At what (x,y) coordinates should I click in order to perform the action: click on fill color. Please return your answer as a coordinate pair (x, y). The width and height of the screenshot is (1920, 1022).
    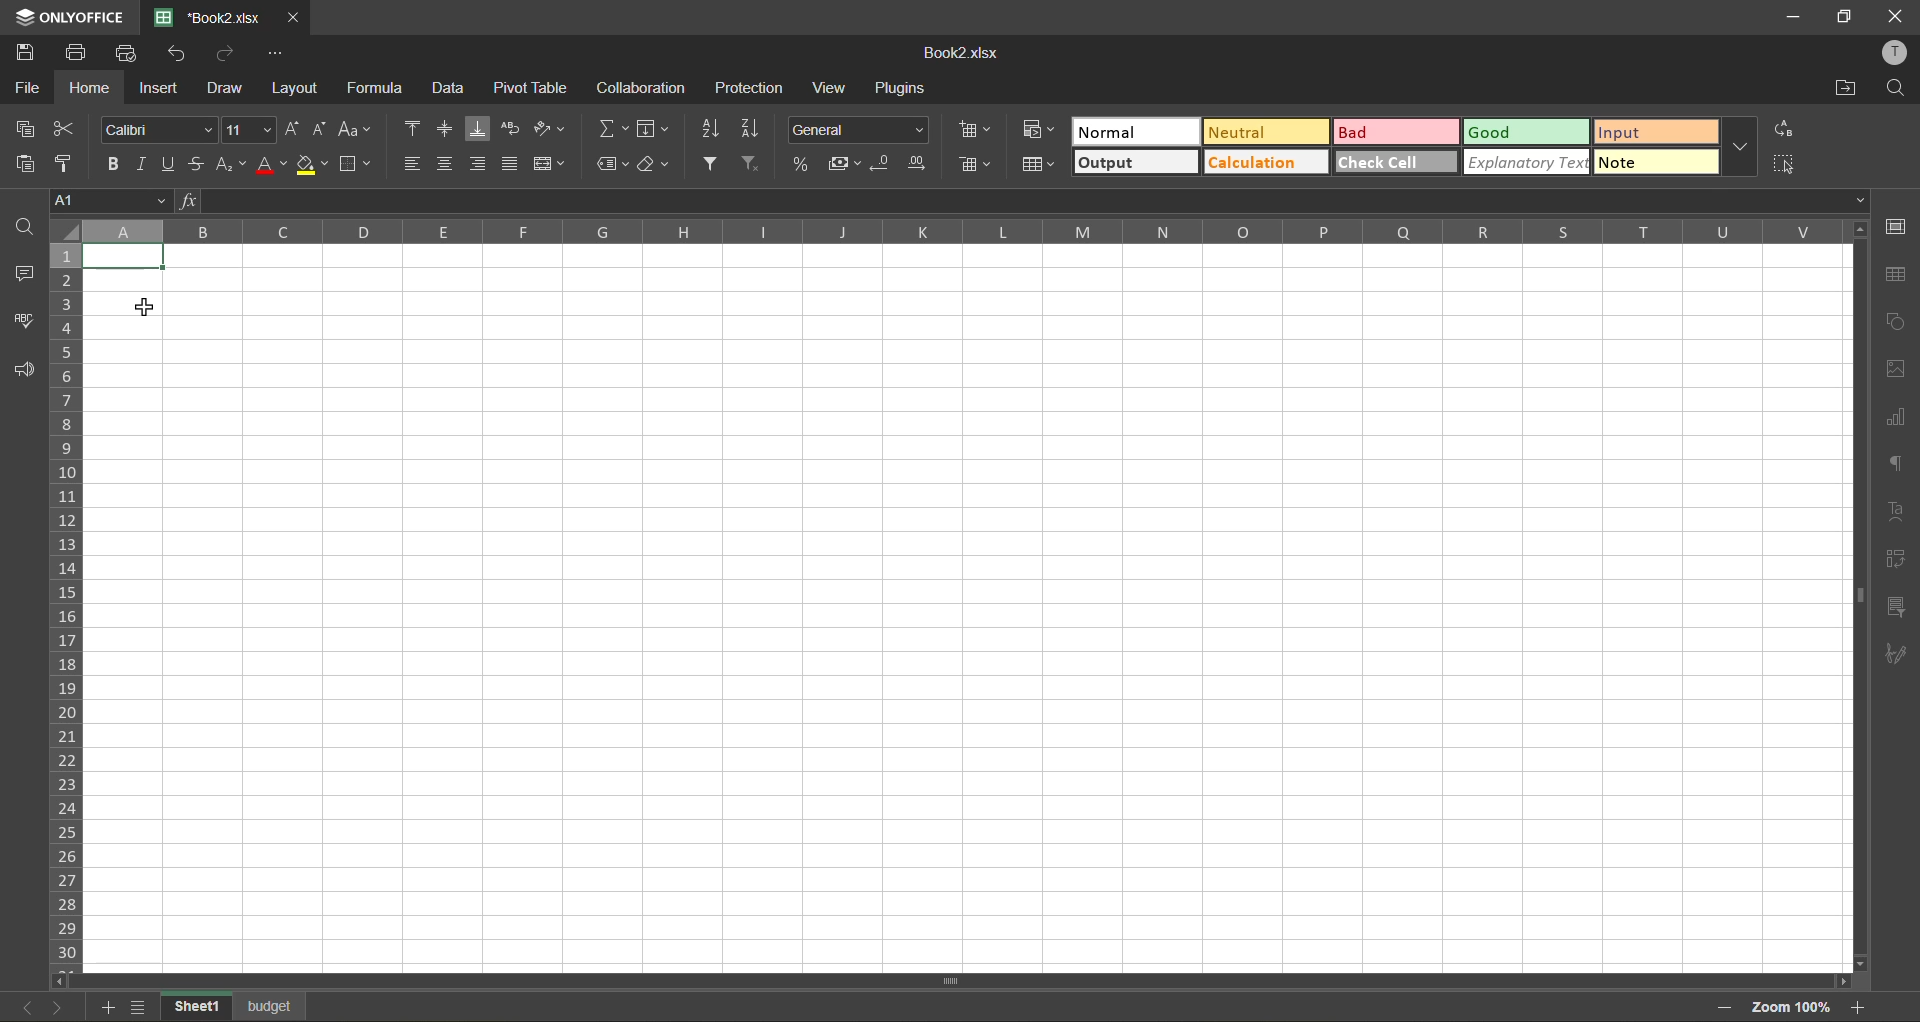
    Looking at the image, I should click on (312, 166).